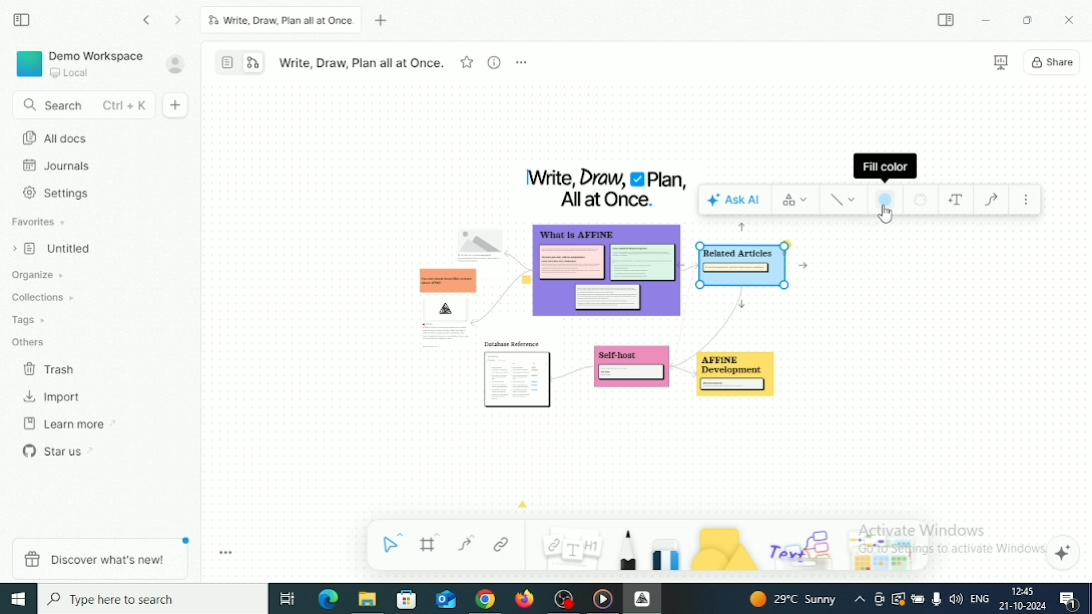 Image resolution: width=1092 pixels, height=614 pixels. Describe the element at coordinates (384, 21) in the screenshot. I see `New tab` at that location.